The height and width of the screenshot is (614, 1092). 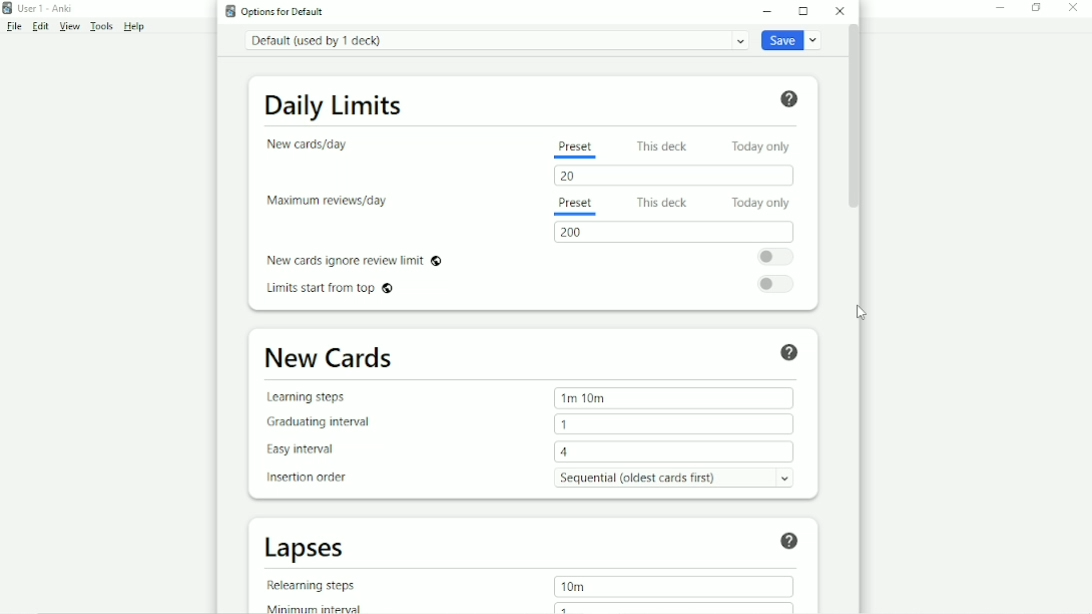 What do you see at coordinates (762, 146) in the screenshot?
I see `Today only` at bounding box center [762, 146].